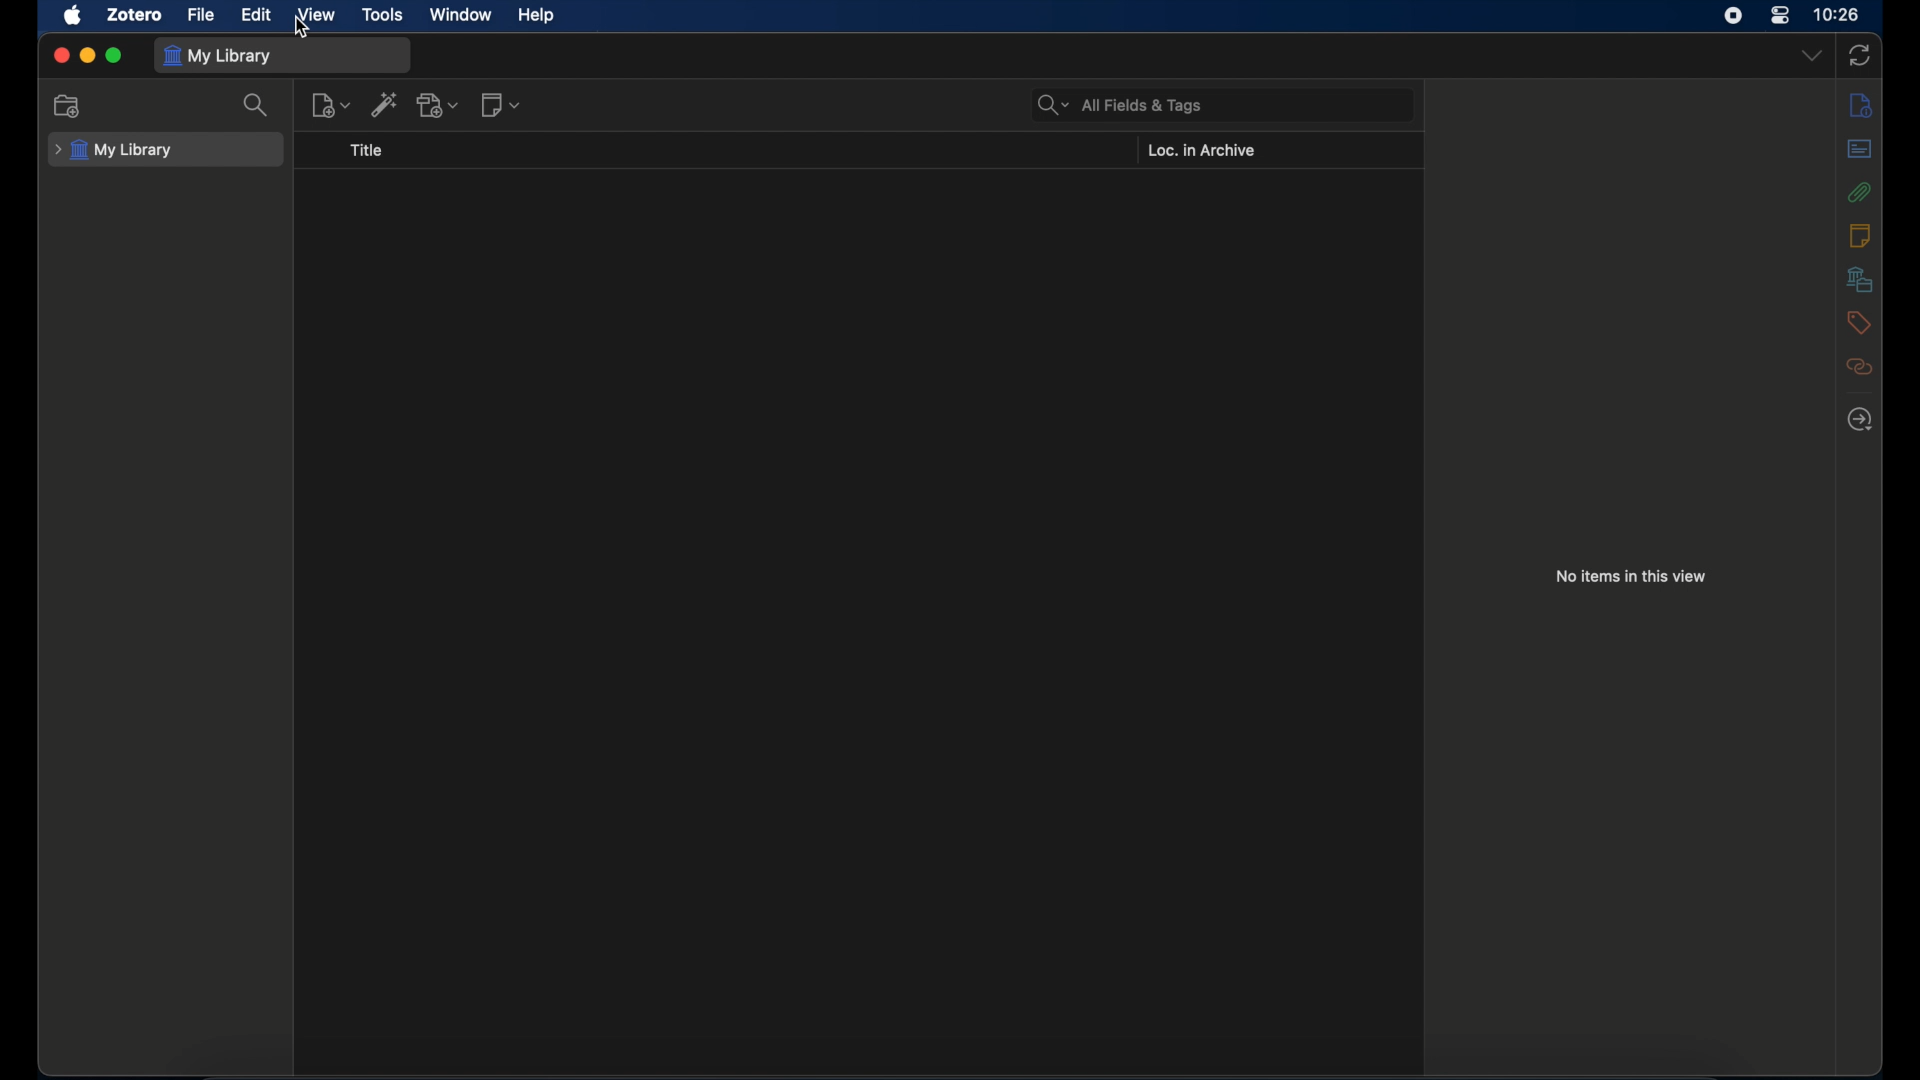  Describe the element at coordinates (316, 14) in the screenshot. I see `view` at that location.